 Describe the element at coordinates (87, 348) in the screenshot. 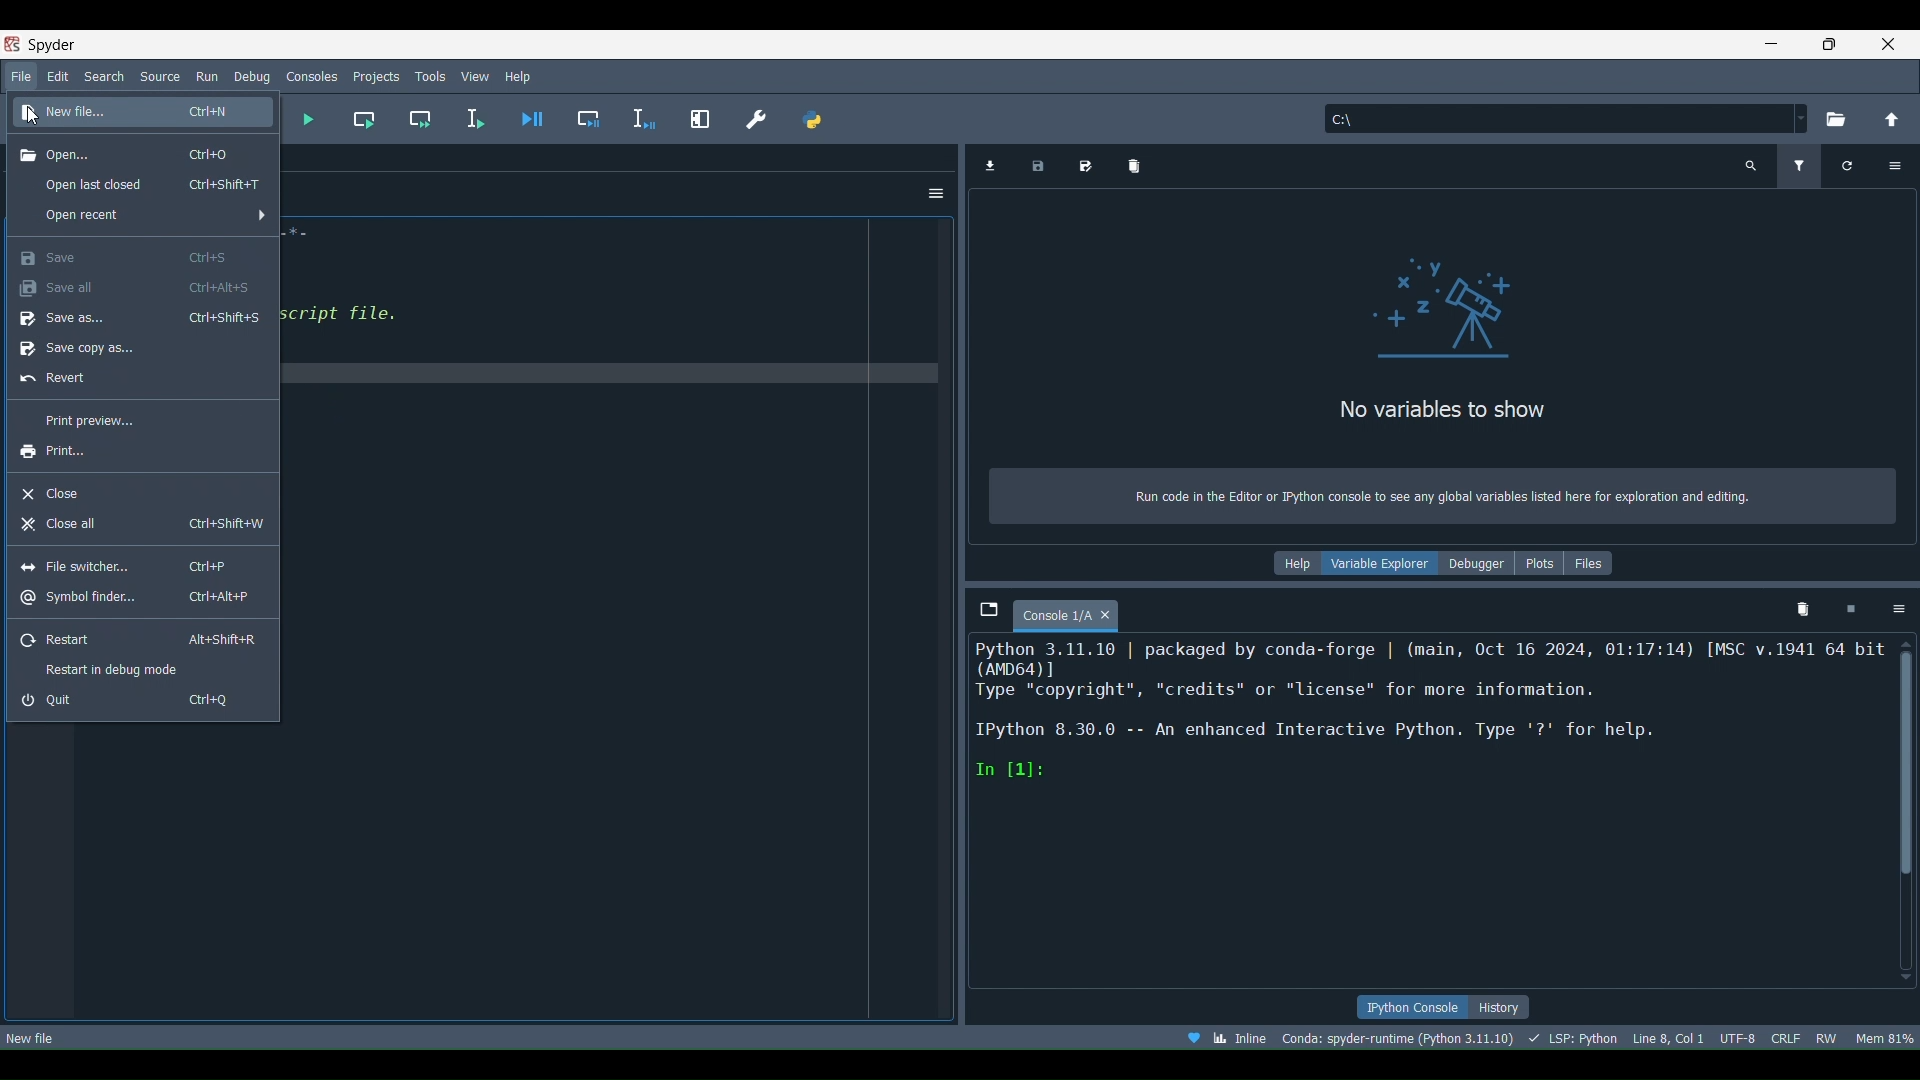

I see `Save copy as` at that location.